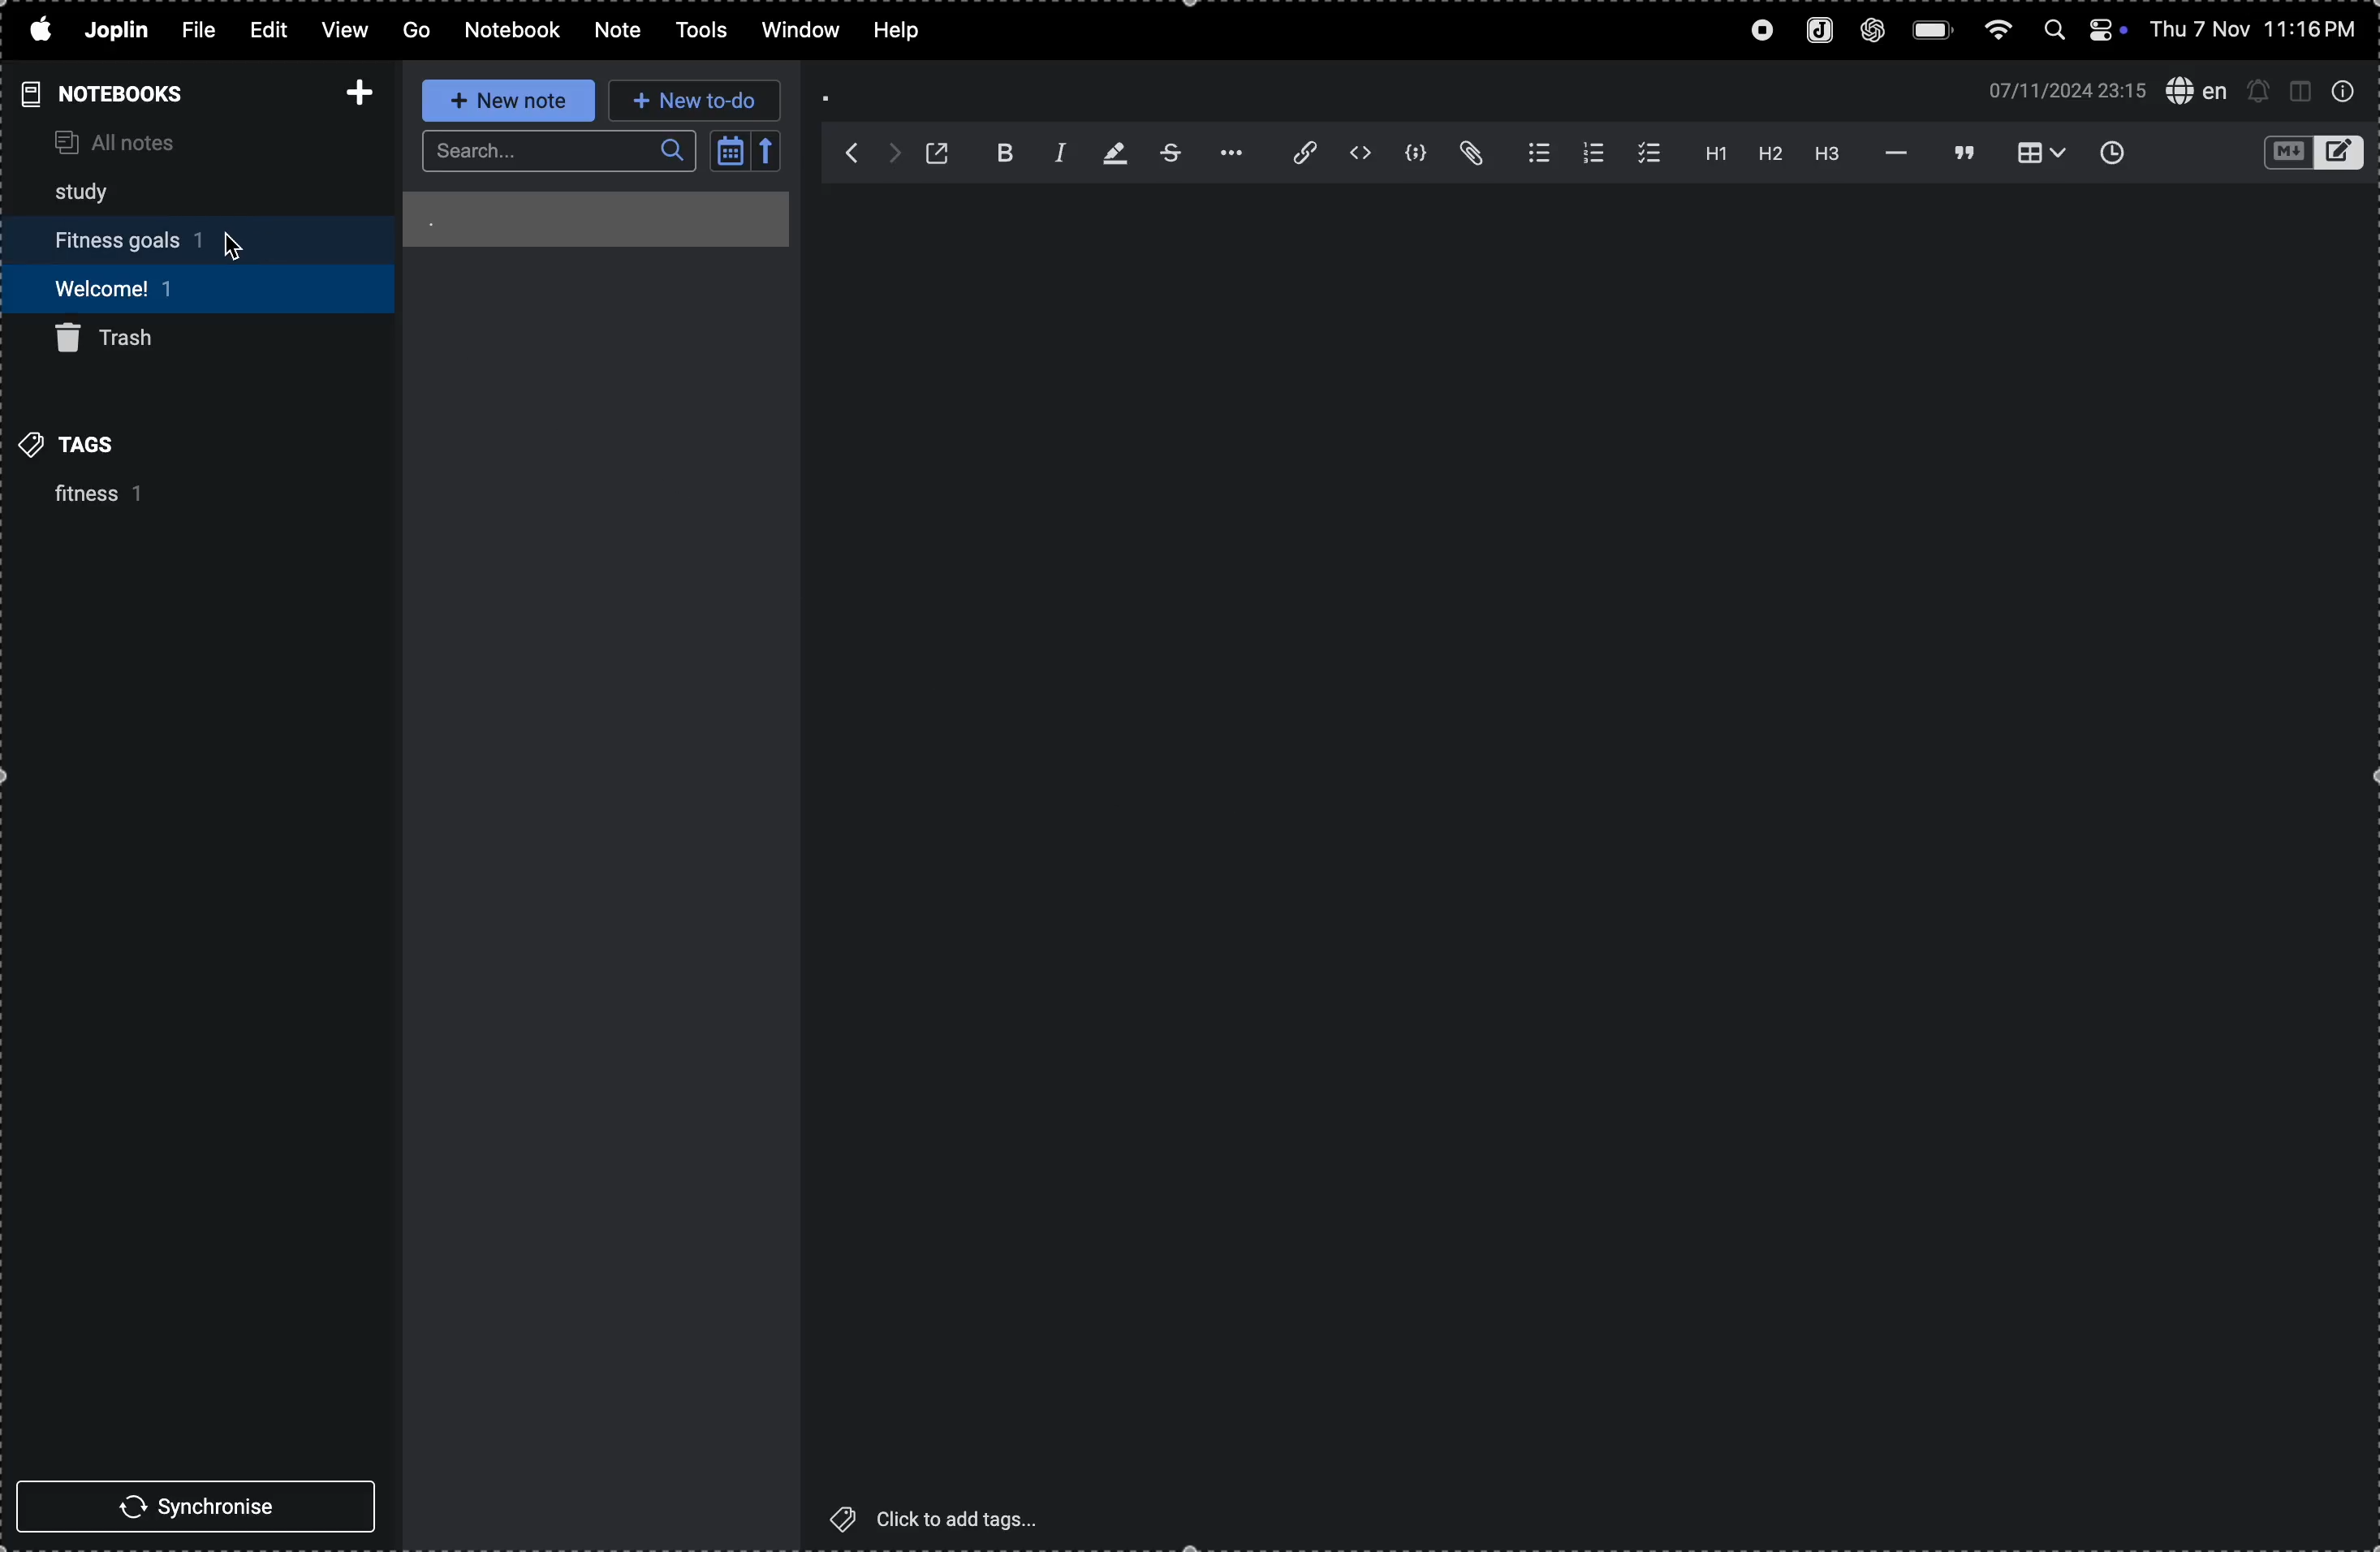  What do you see at coordinates (1472, 155) in the screenshot?
I see `attach file` at bounding box center [1472, 155].